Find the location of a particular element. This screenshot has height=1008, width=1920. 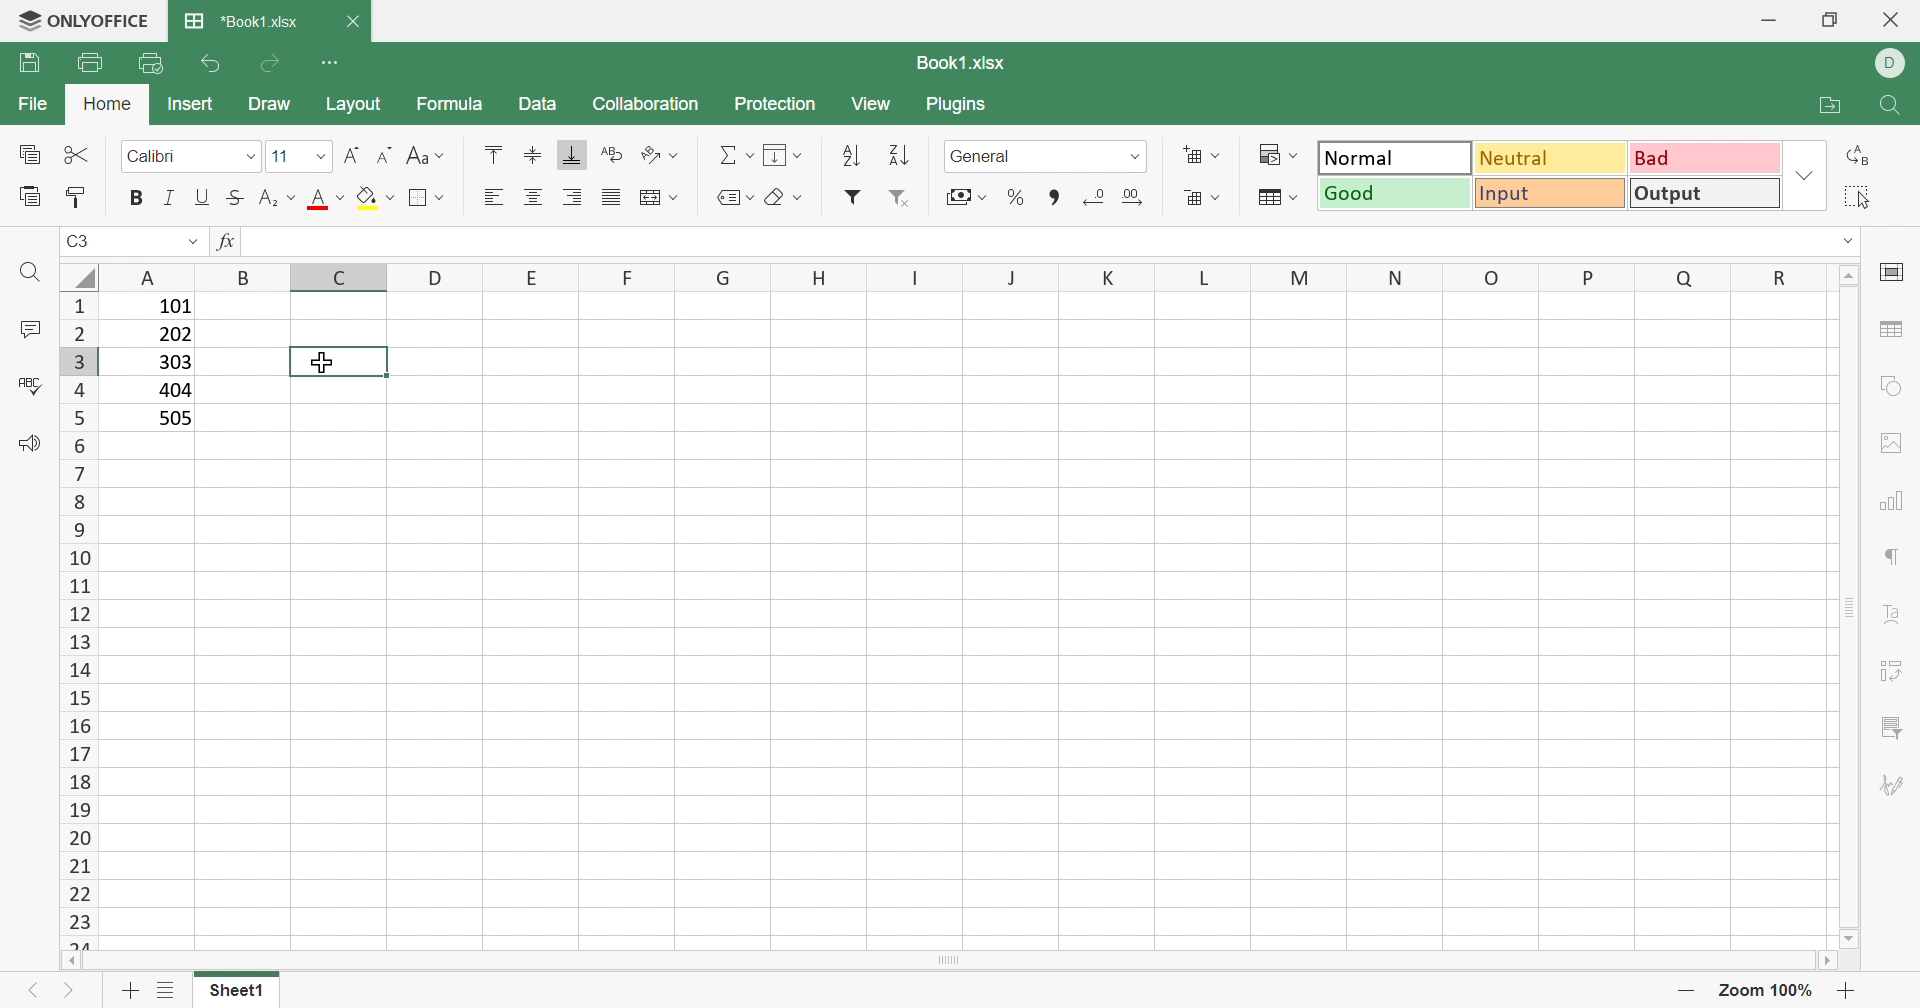

Increase decimals is located at coordinates (1138, 198).